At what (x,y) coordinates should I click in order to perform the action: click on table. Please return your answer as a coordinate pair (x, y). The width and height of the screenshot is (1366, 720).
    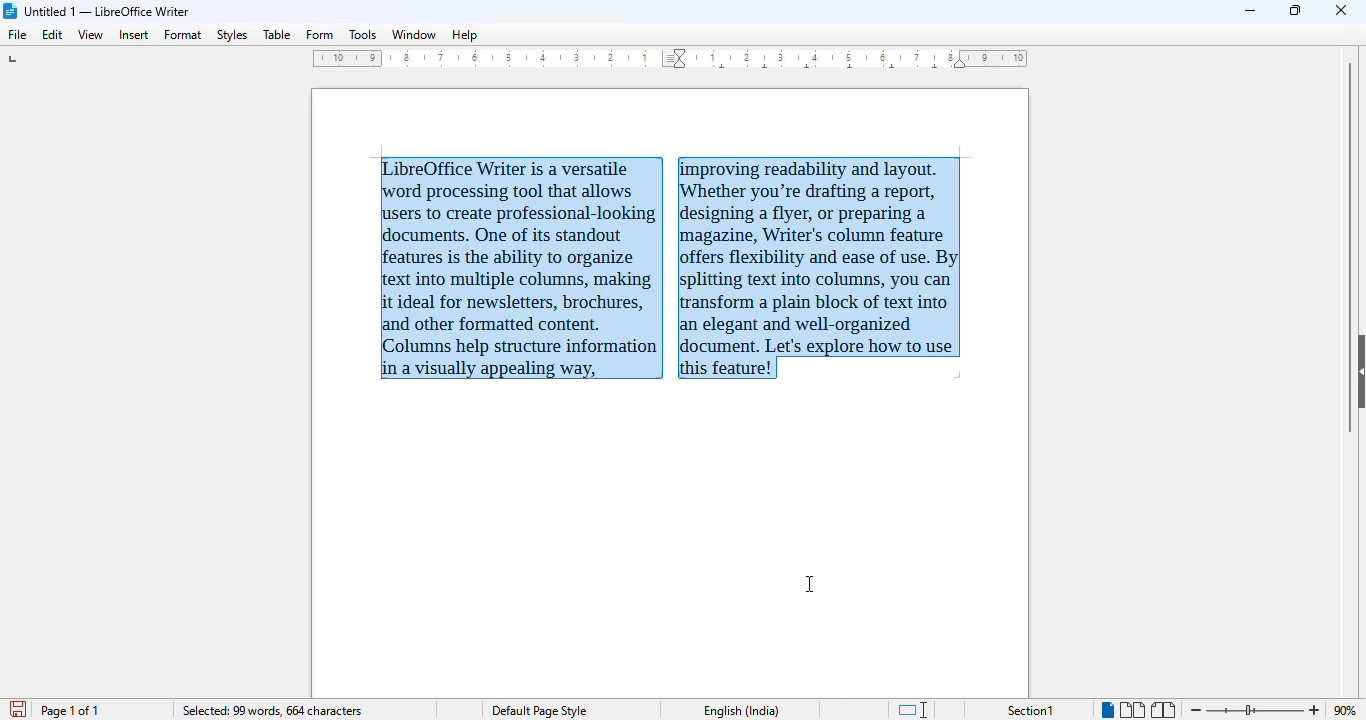
    Looking at the image, I should click on (277, 34).